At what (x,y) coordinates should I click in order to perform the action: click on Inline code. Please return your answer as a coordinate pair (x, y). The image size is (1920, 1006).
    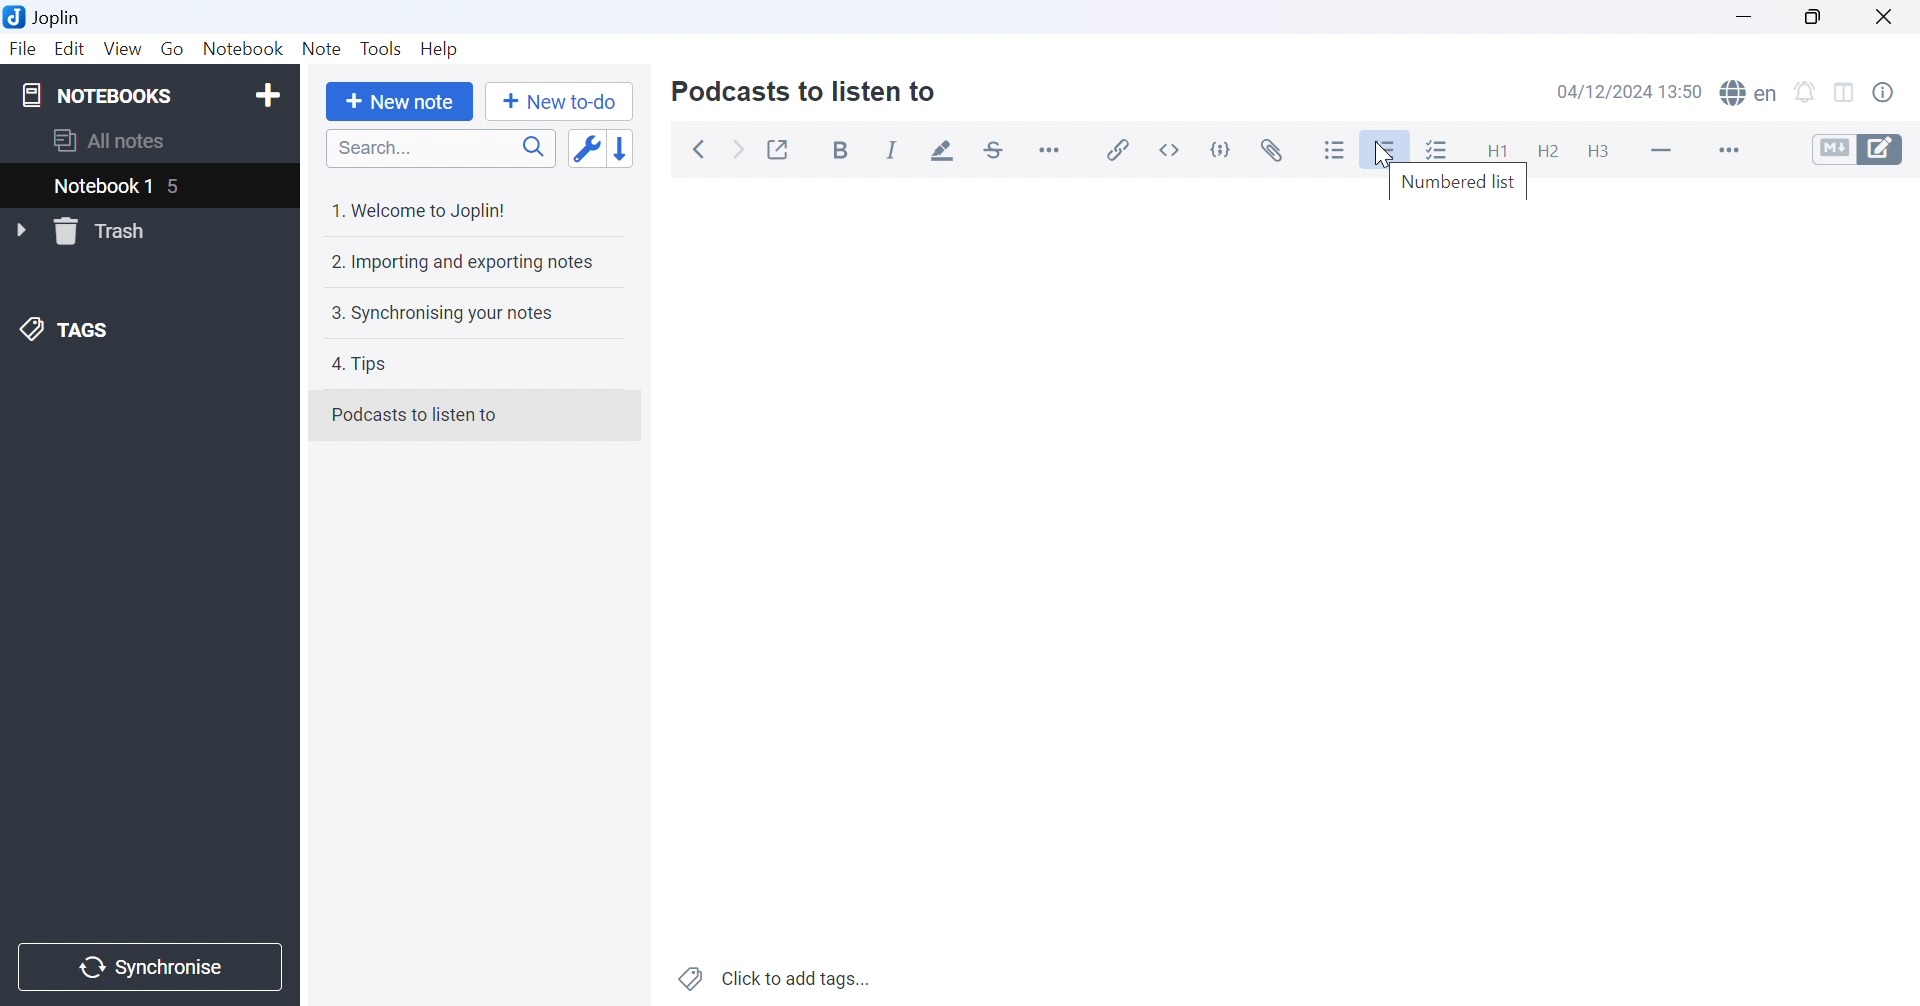
    Looking at the image, I should click on (1174, 148).